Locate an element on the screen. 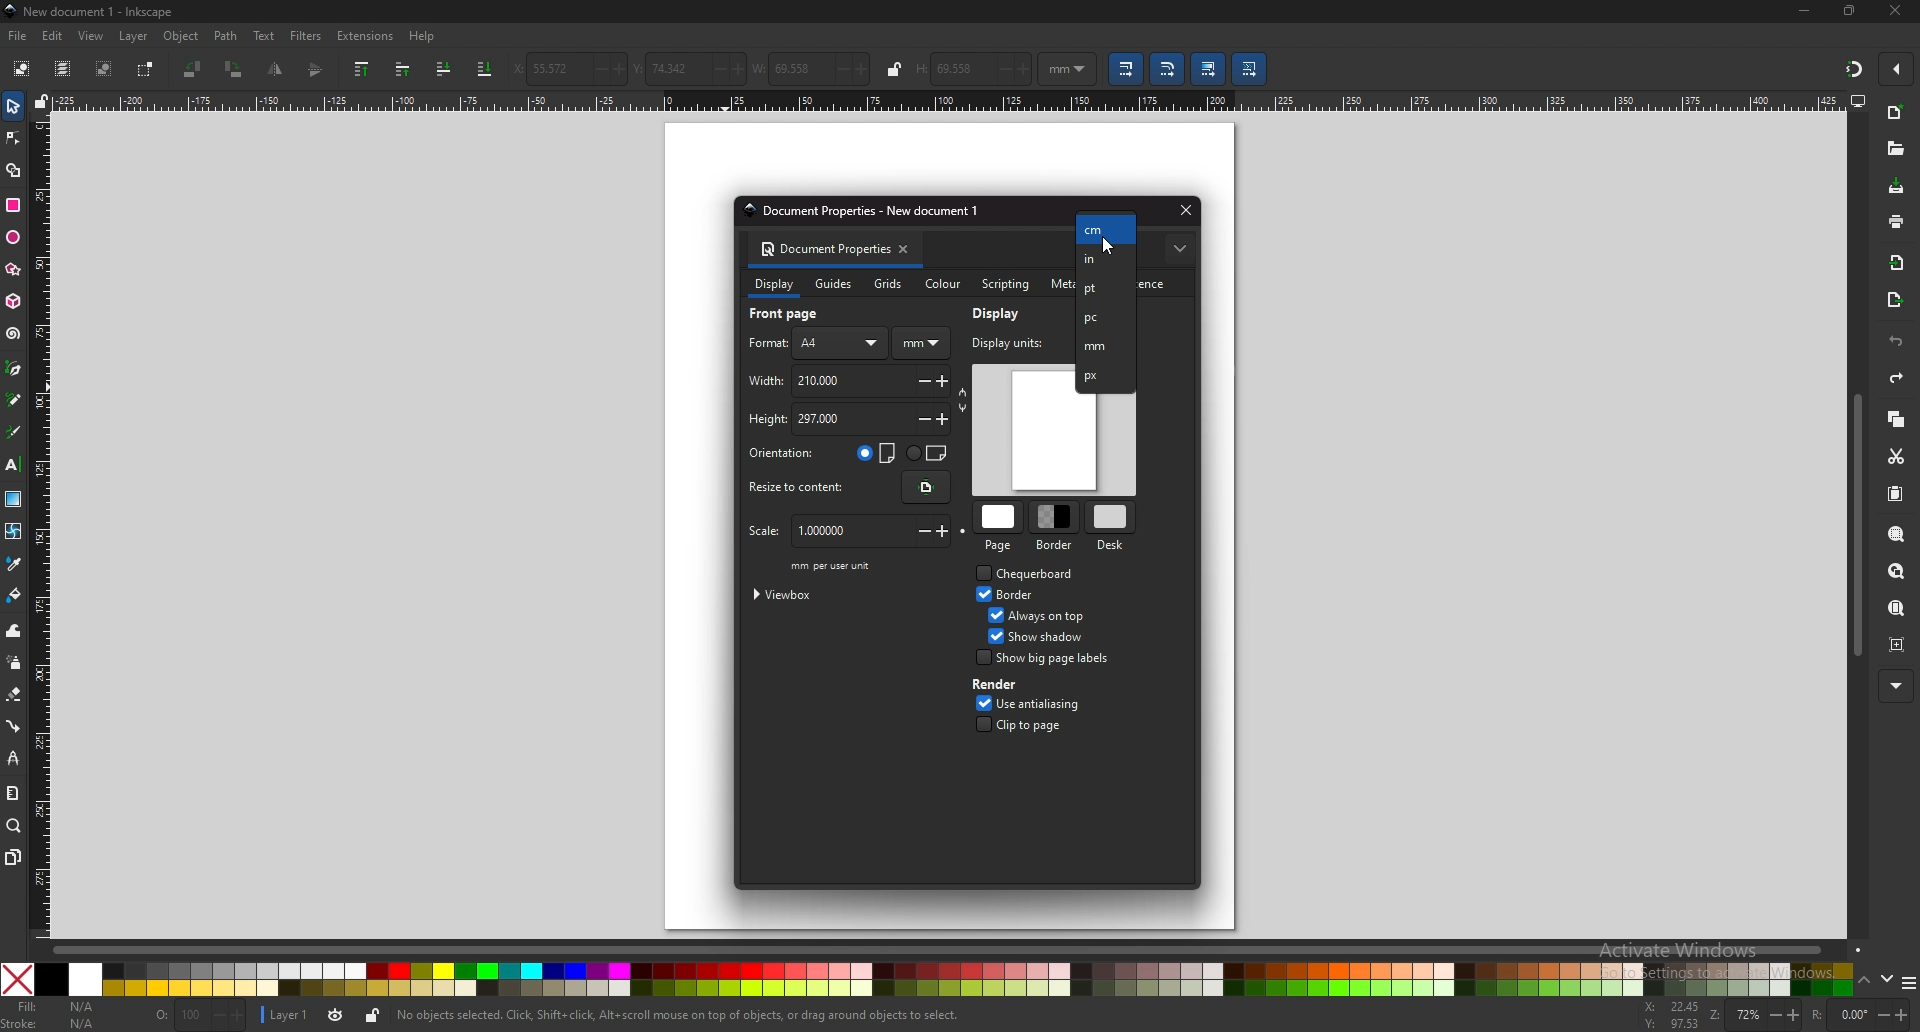 Image resolution: width=1920 pixels, height=1032 pixels. lower selection to bottom is located at coordinates (485, 69).